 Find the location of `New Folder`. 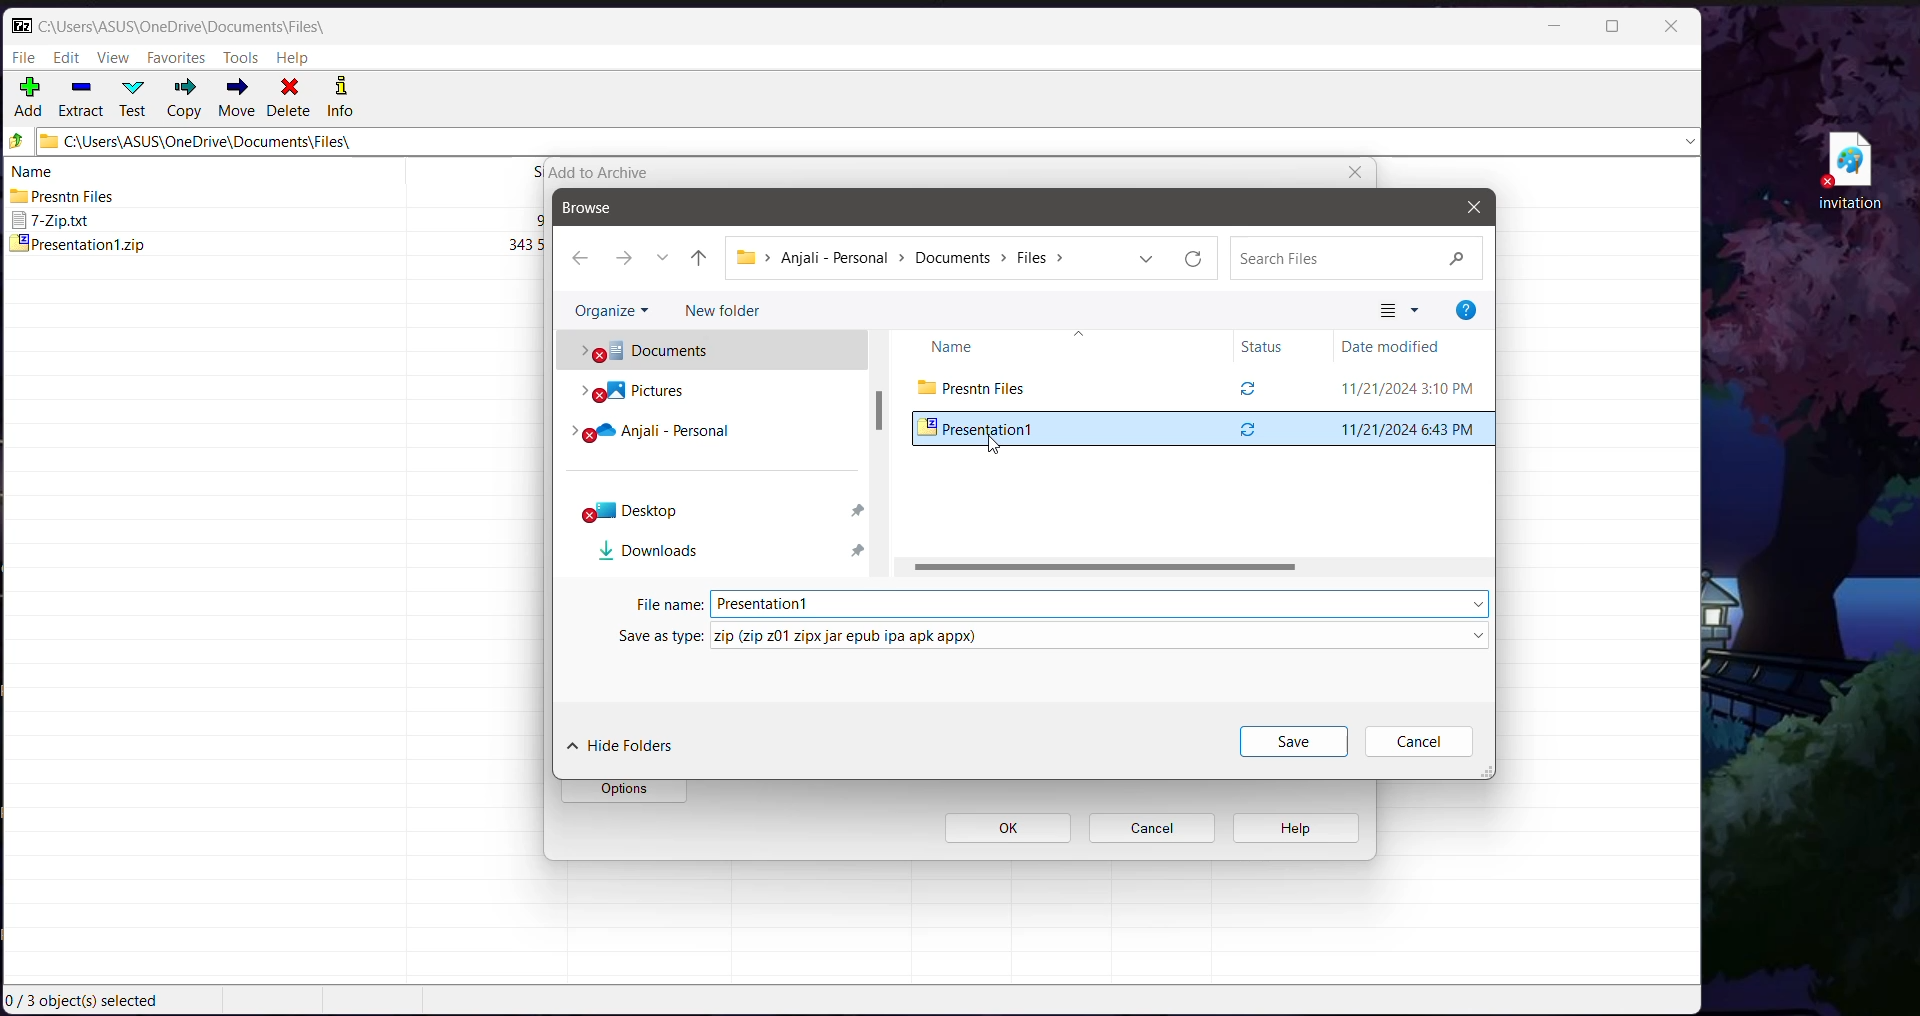

New Folder is located at coordinates (727, 310).